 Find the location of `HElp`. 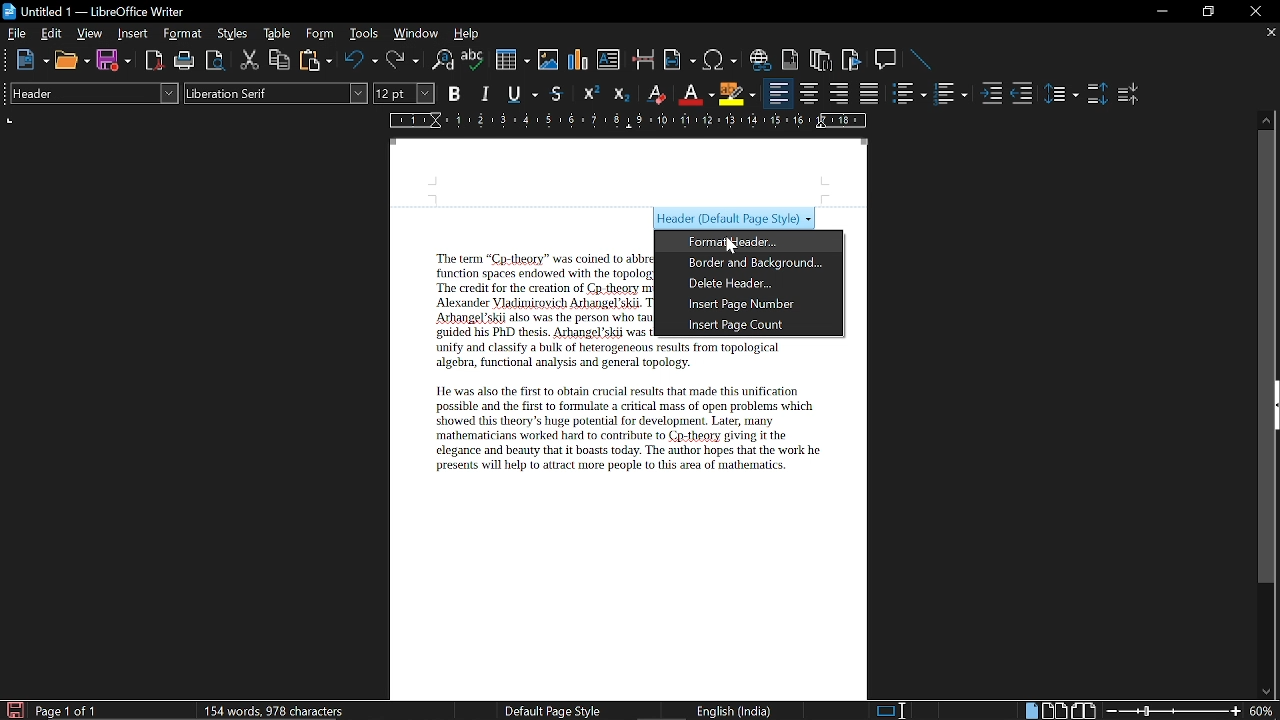

HElp is located at coordinates (468, 33).